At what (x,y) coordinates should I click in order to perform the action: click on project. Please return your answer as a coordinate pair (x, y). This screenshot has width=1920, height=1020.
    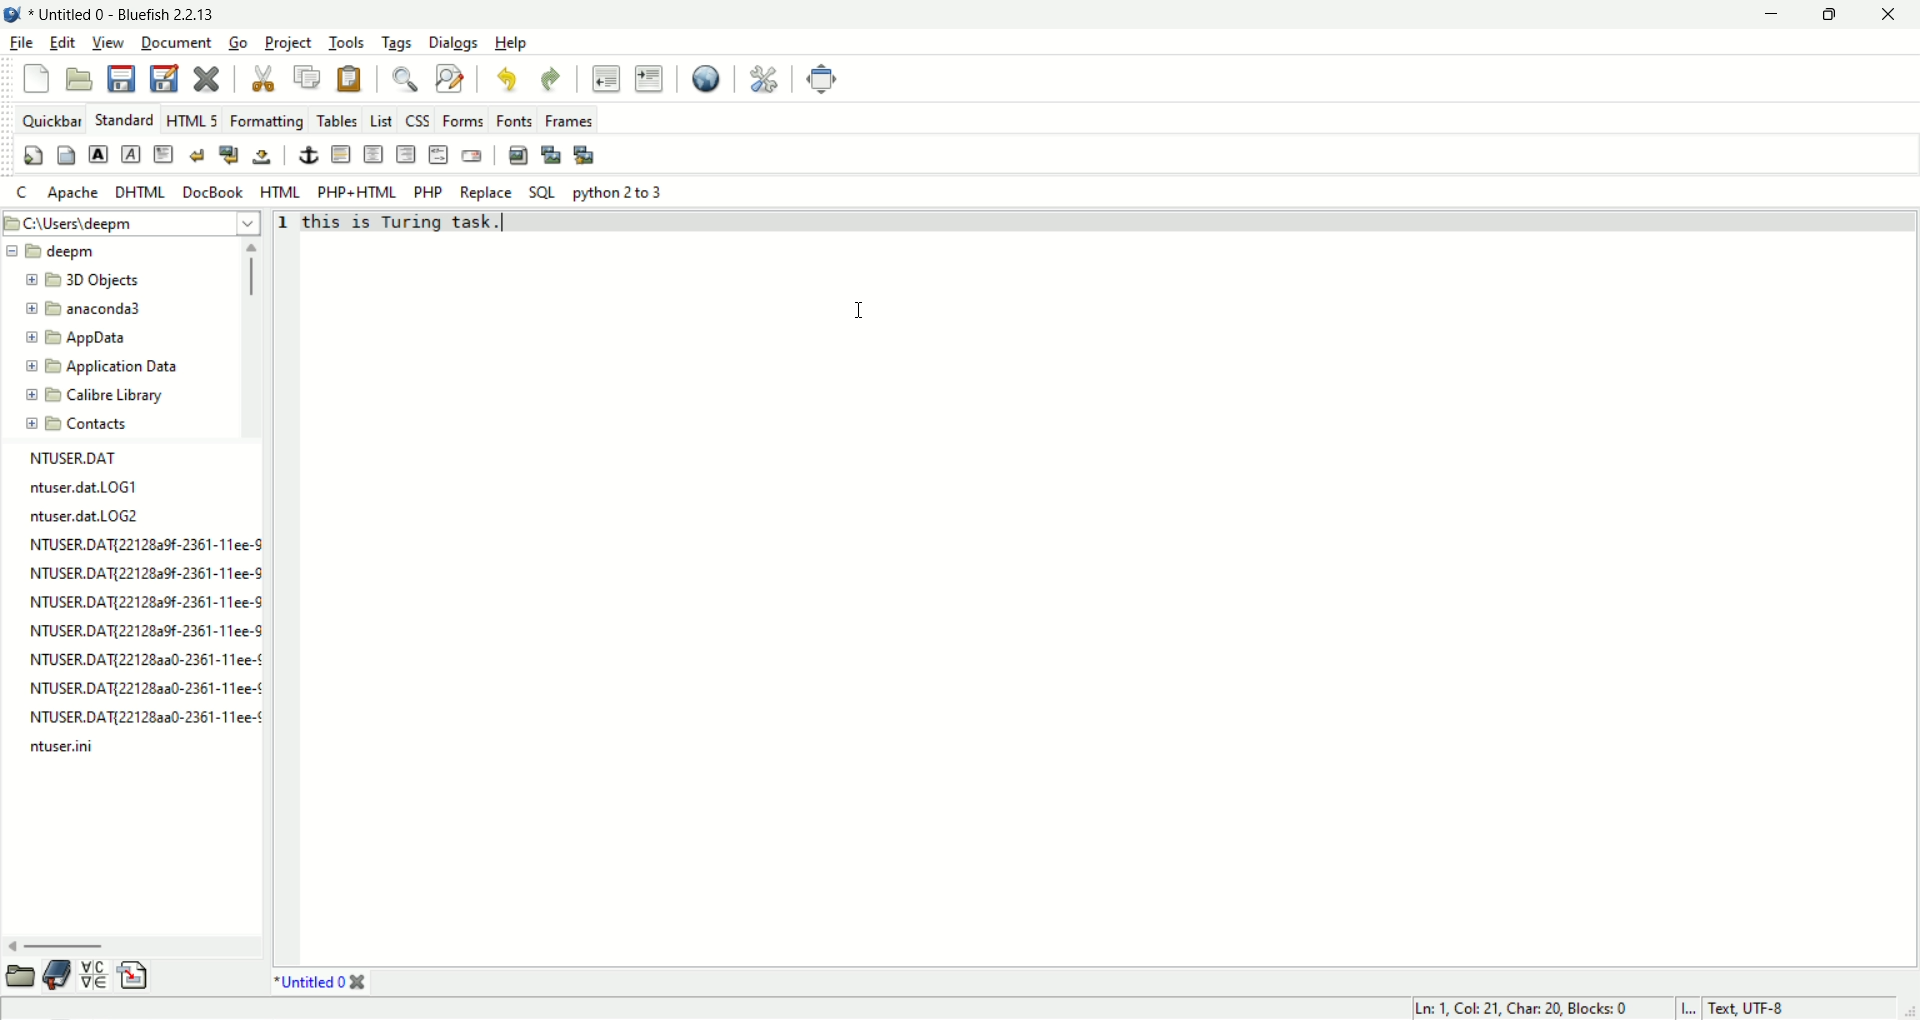
    Looking at the image, I should click on (289, 43).